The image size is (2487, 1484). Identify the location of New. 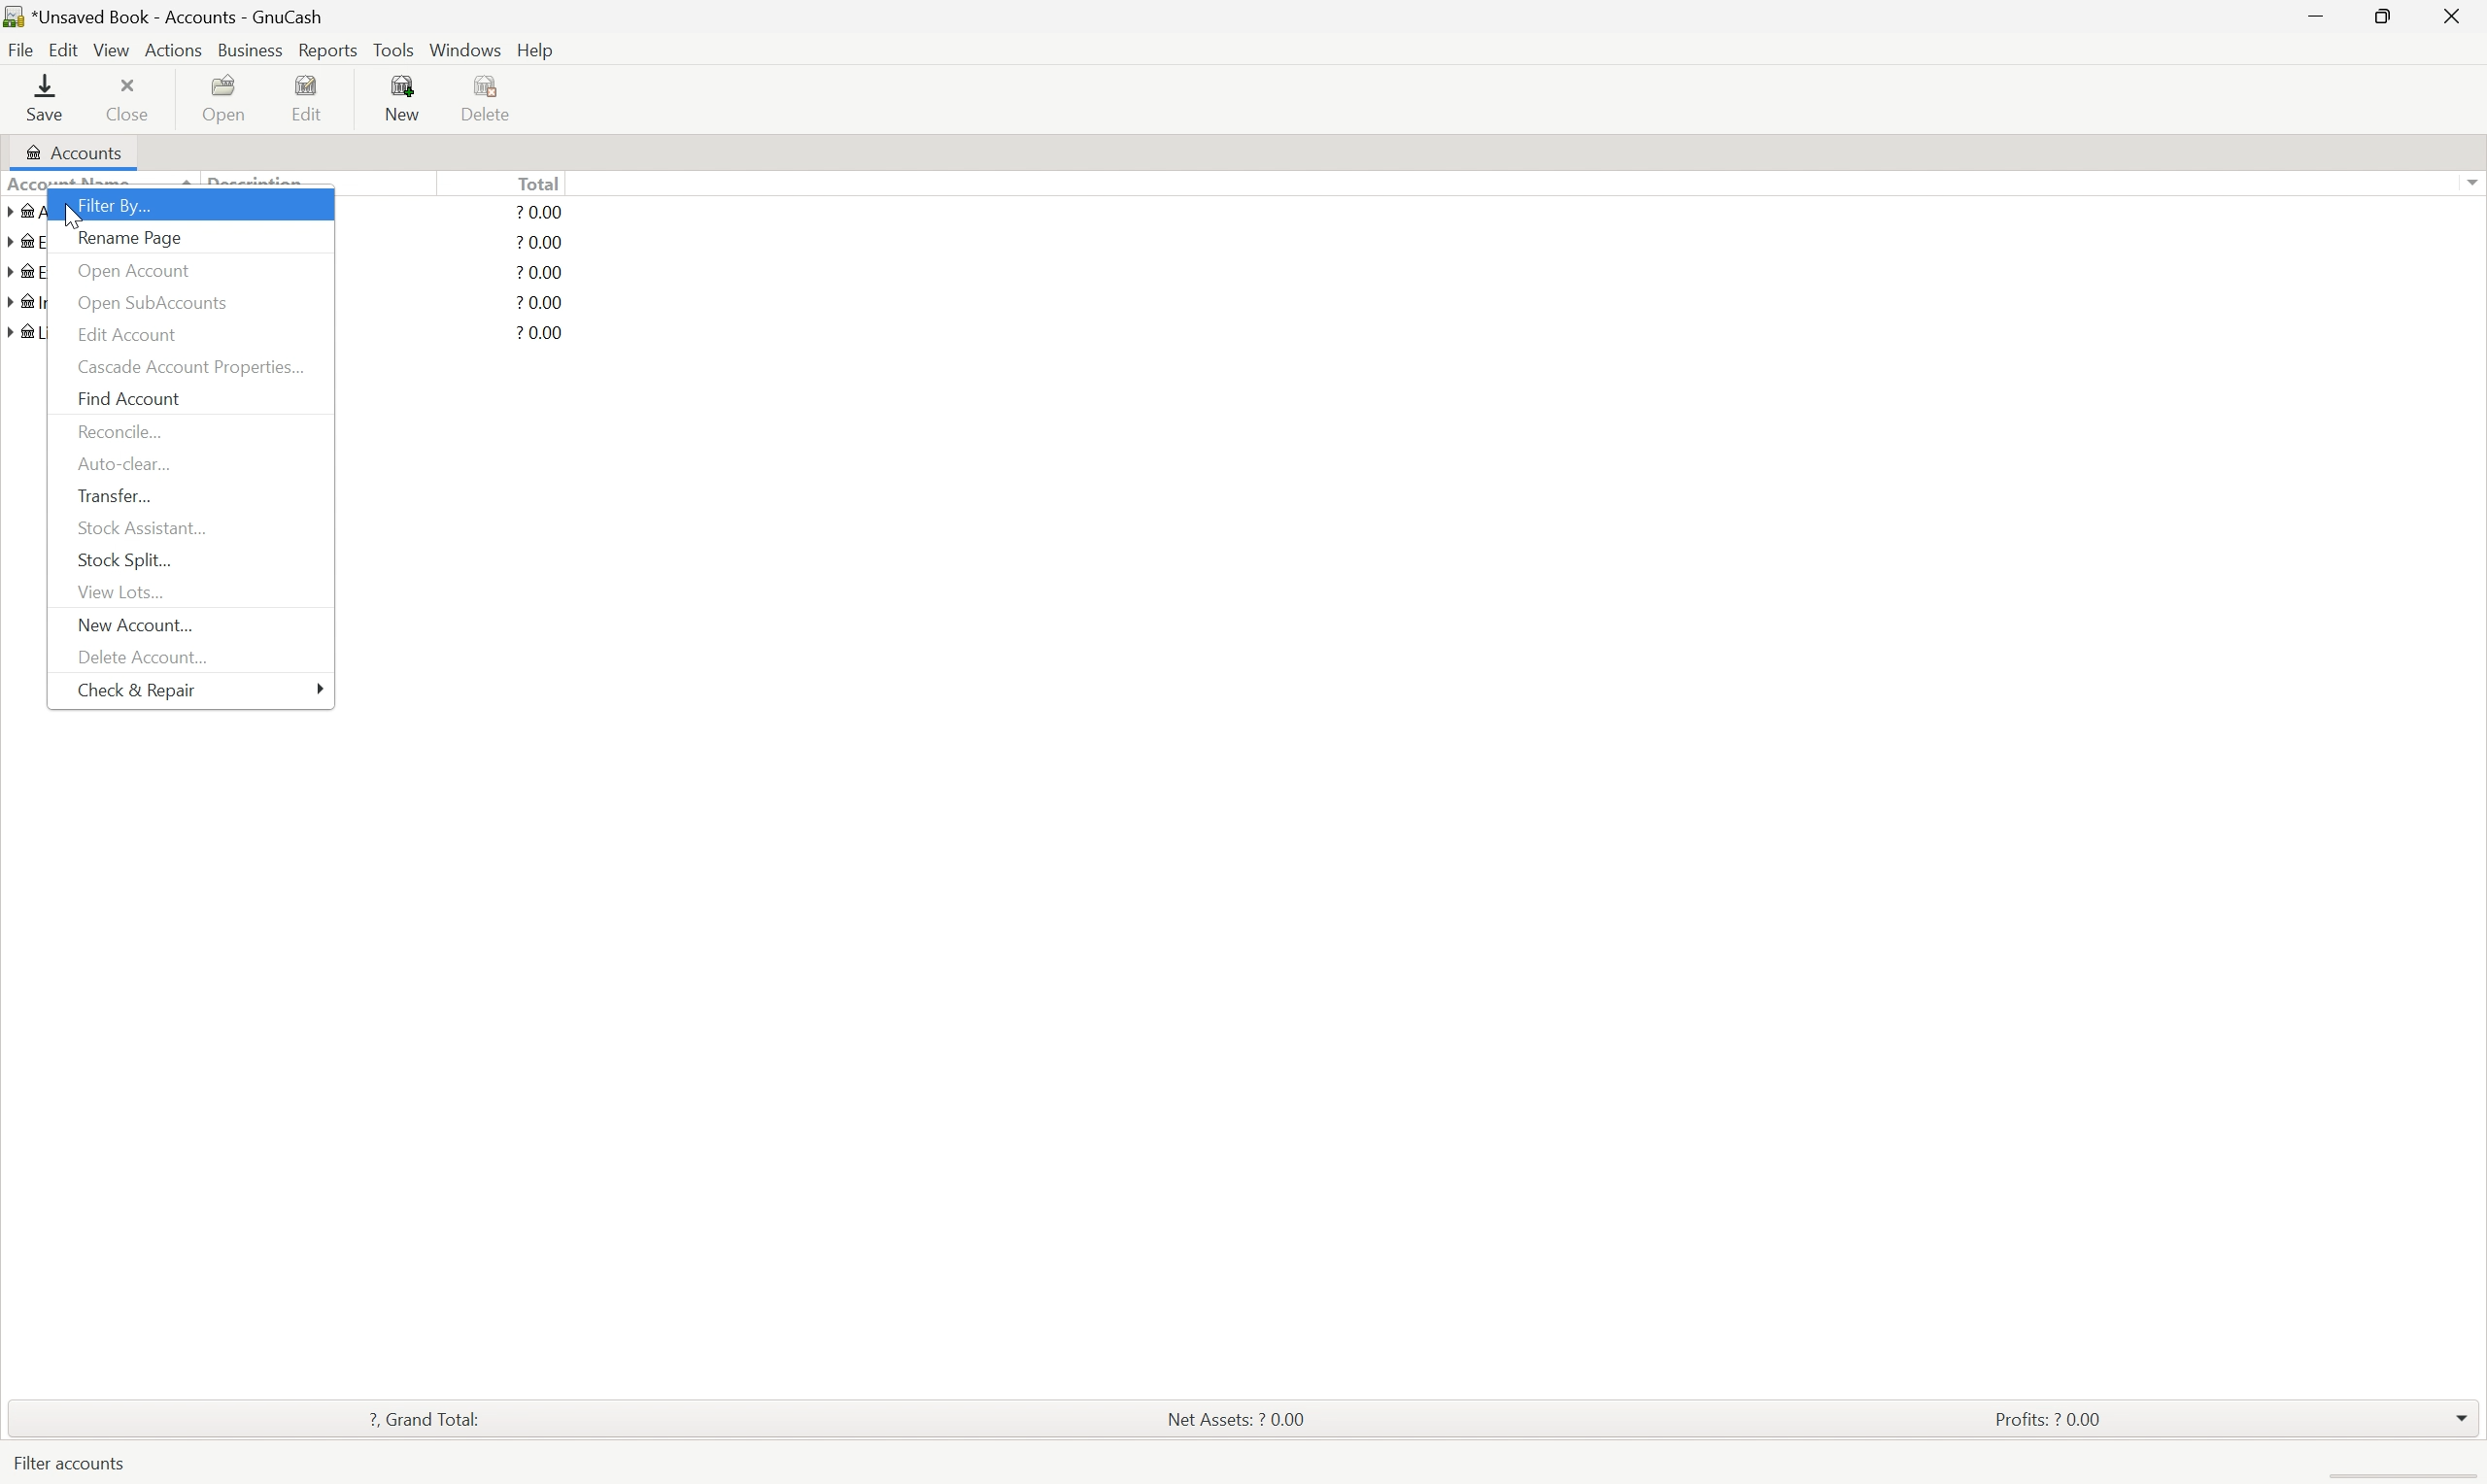
(407, 95).